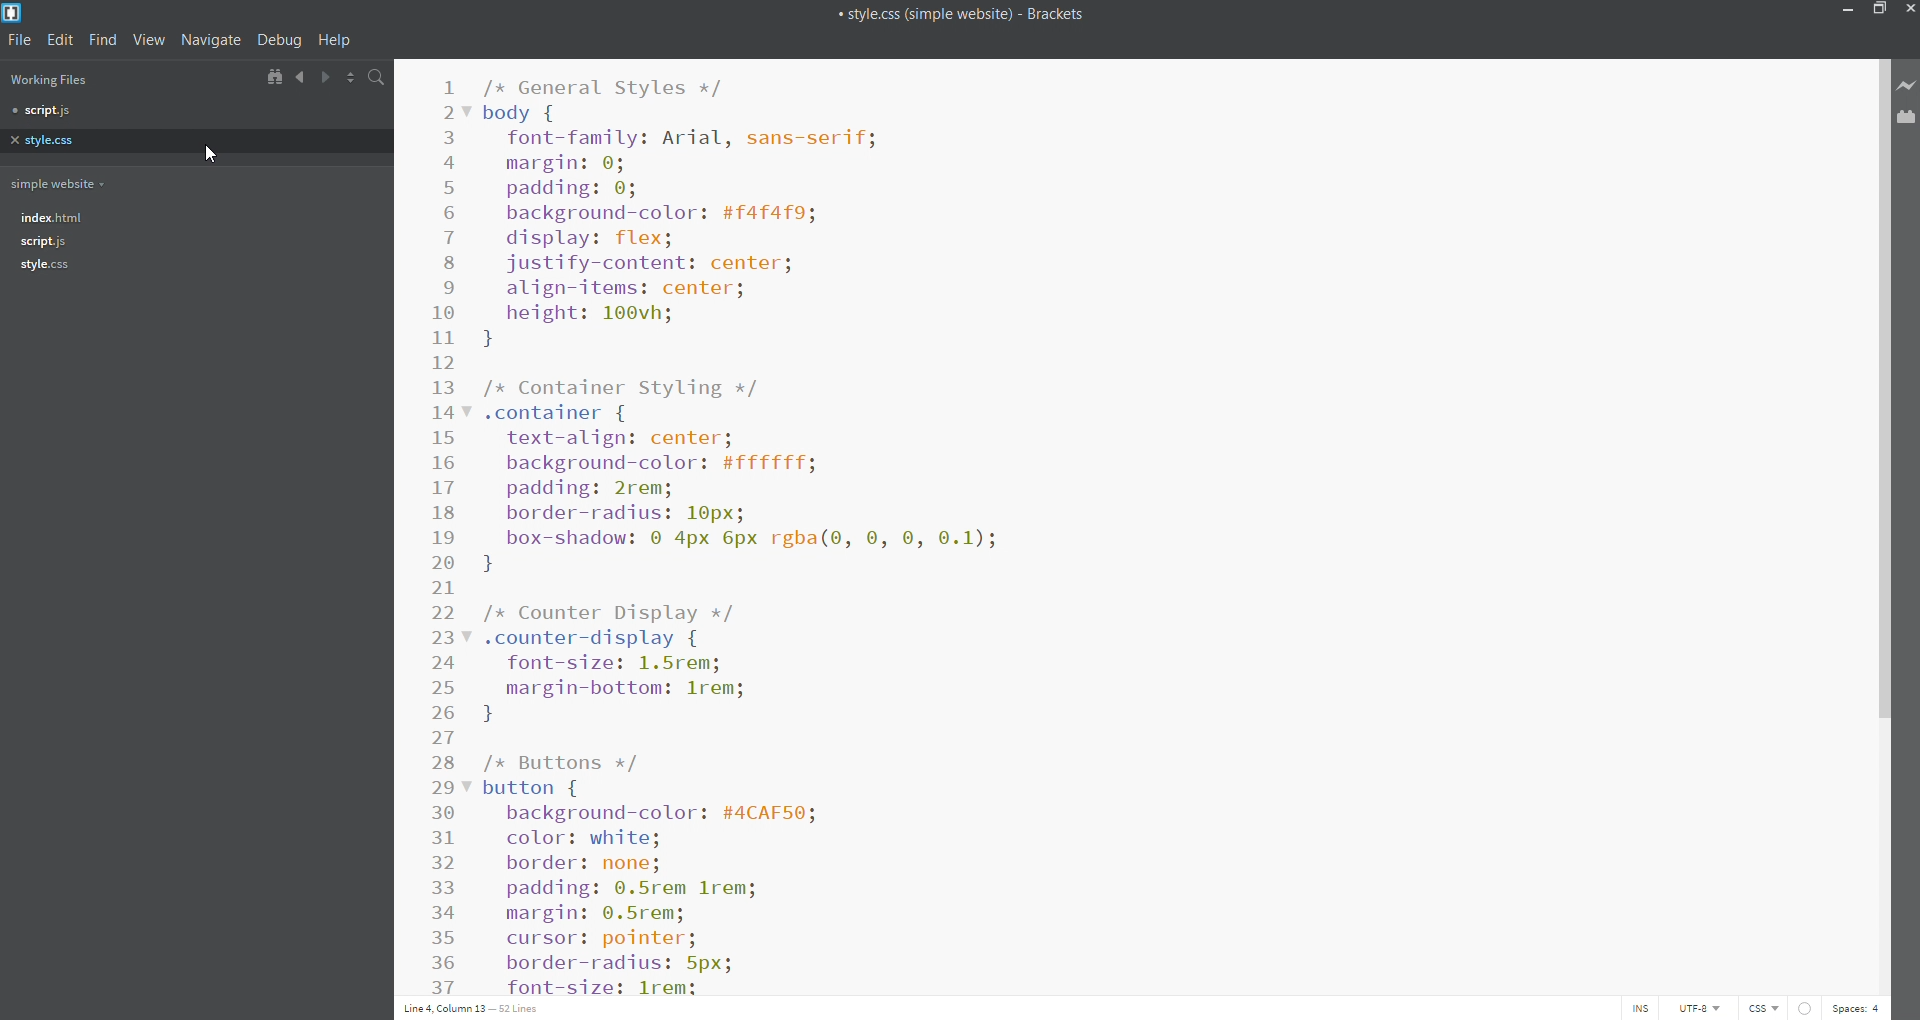 The width and height of the screenshot is (1920, 1020). Describe the element at coordinates (299, 77) in the screenshot. I see `navigate backward` at that location.